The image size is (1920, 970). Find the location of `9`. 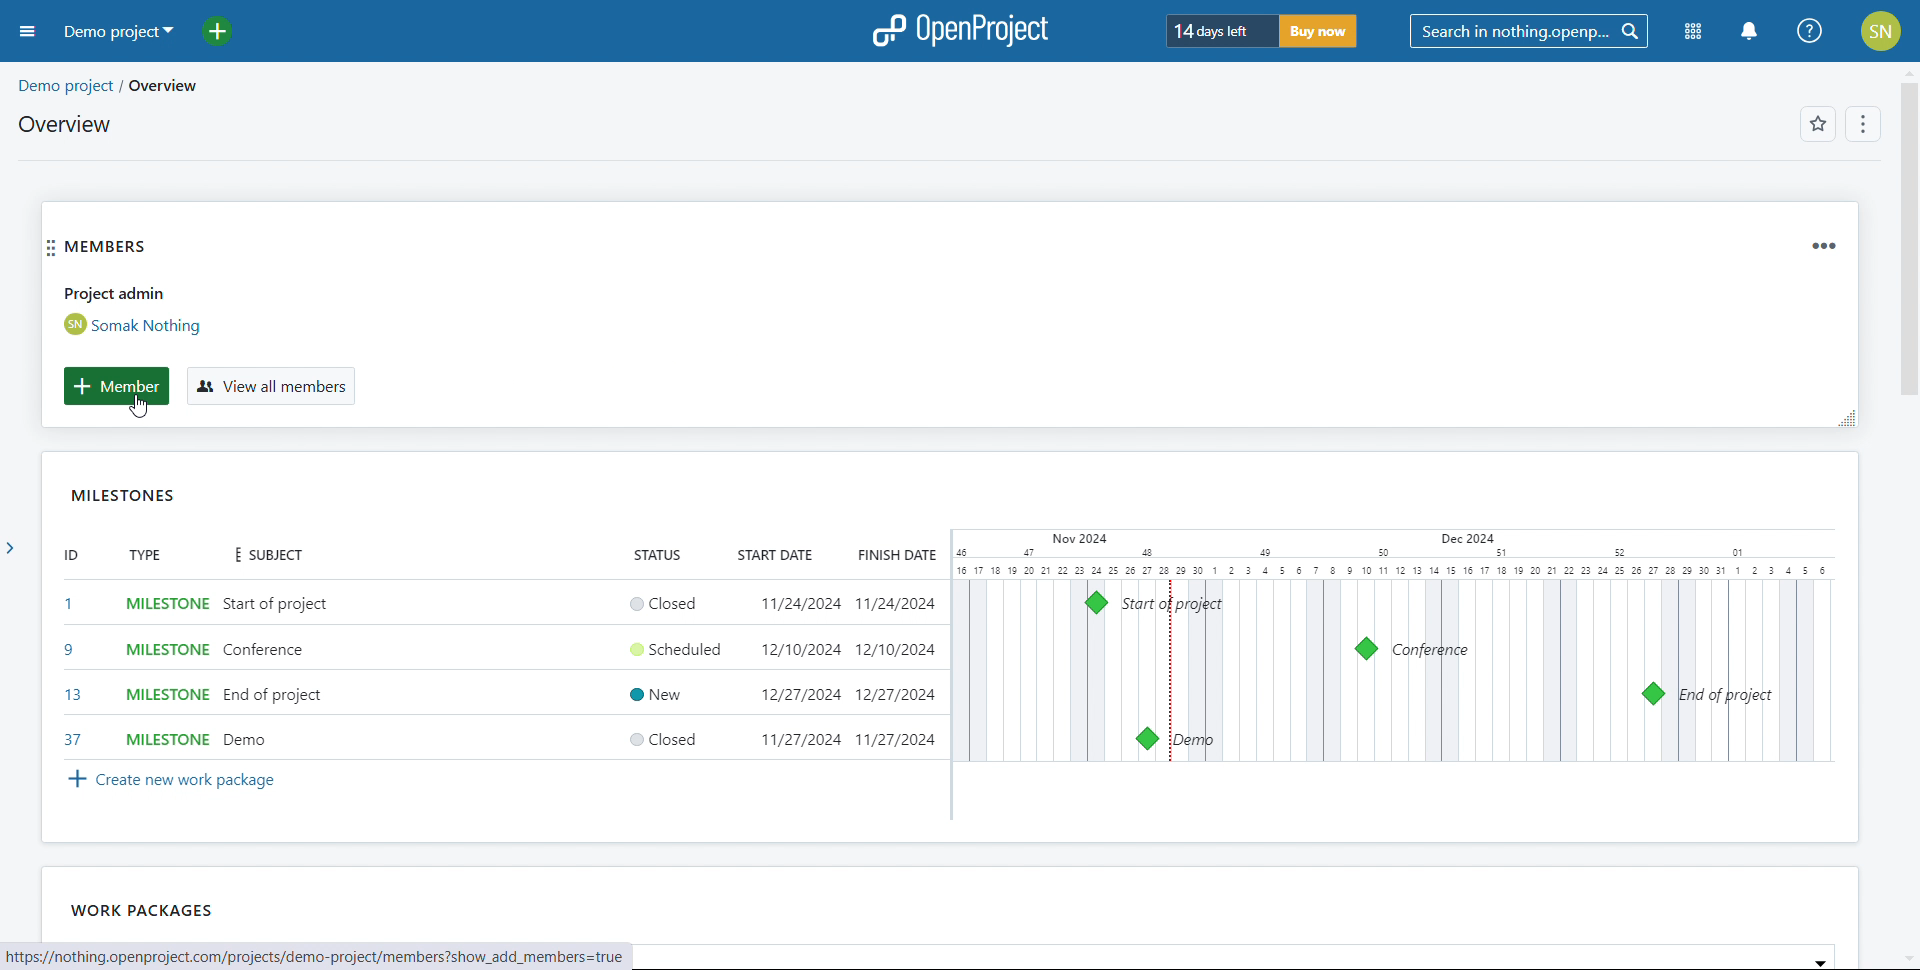

9 is located at coordinates (61, 647).